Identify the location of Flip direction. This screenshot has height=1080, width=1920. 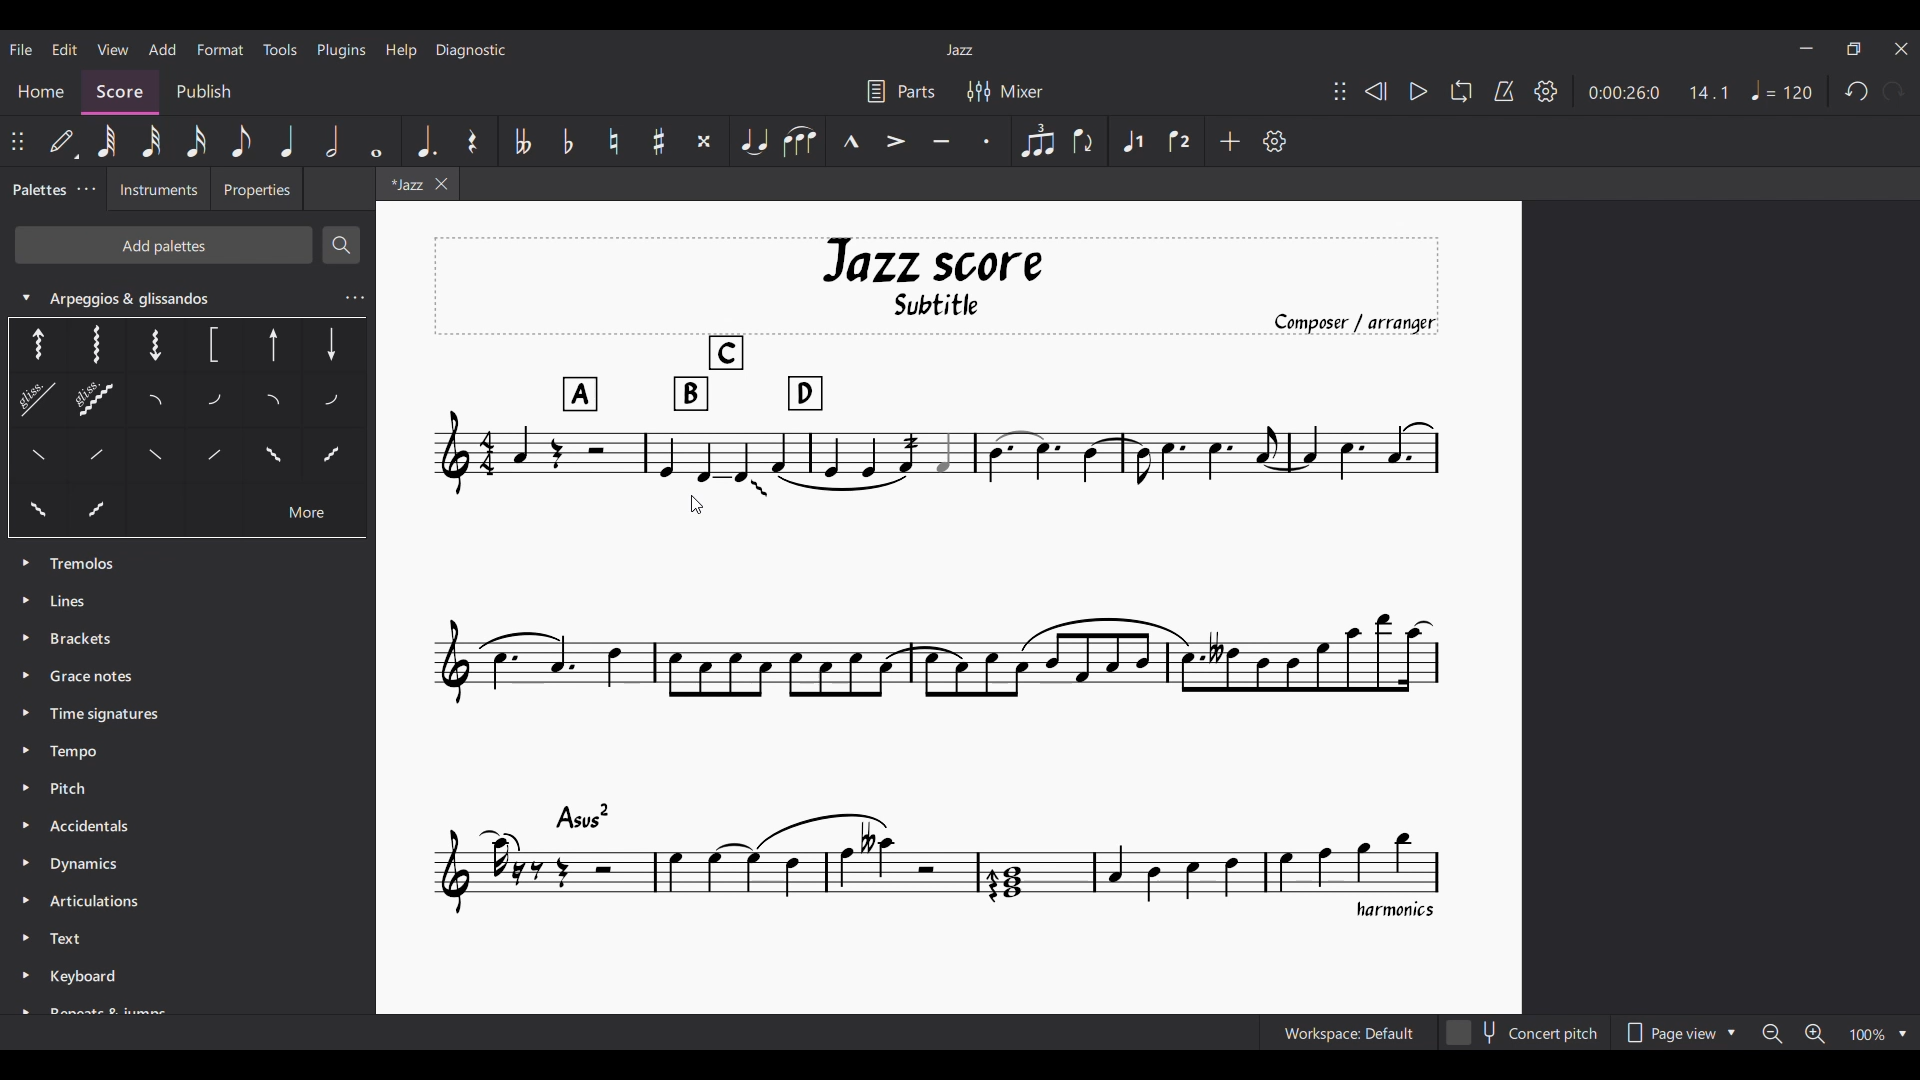
(1085, 141).